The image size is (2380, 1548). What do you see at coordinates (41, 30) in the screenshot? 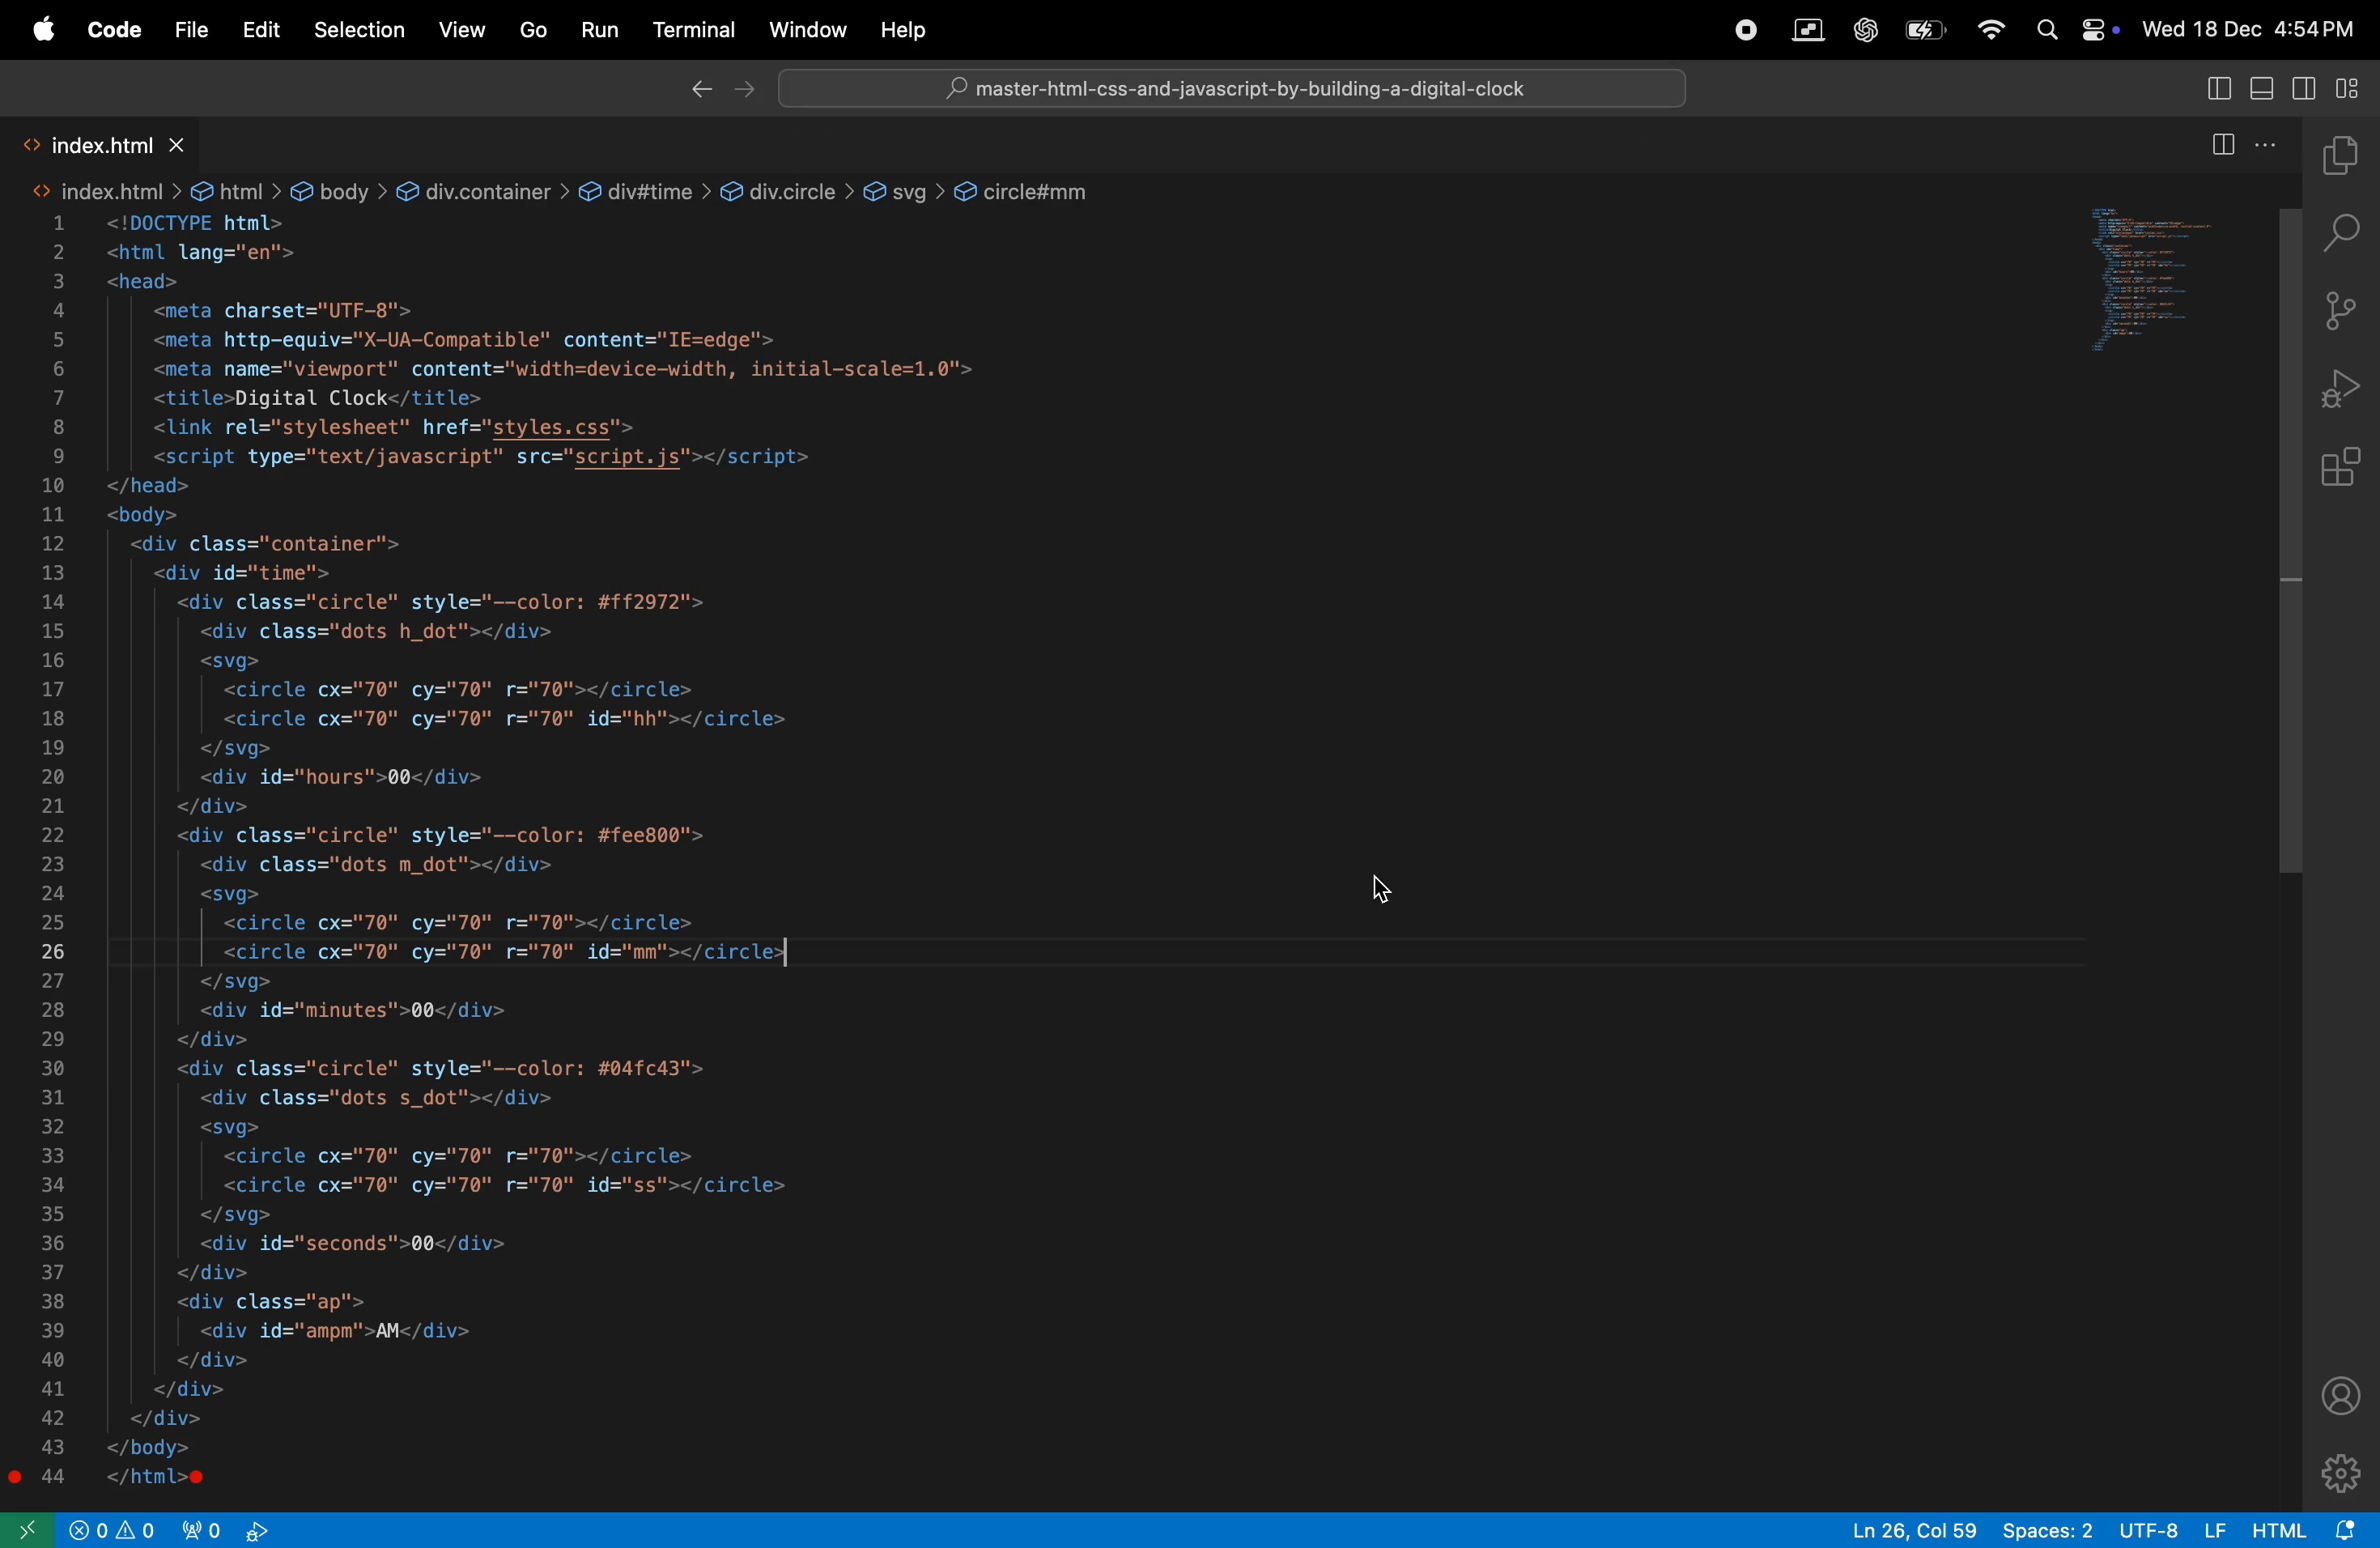
I see `apple menu` at bounding box center [41, 30].